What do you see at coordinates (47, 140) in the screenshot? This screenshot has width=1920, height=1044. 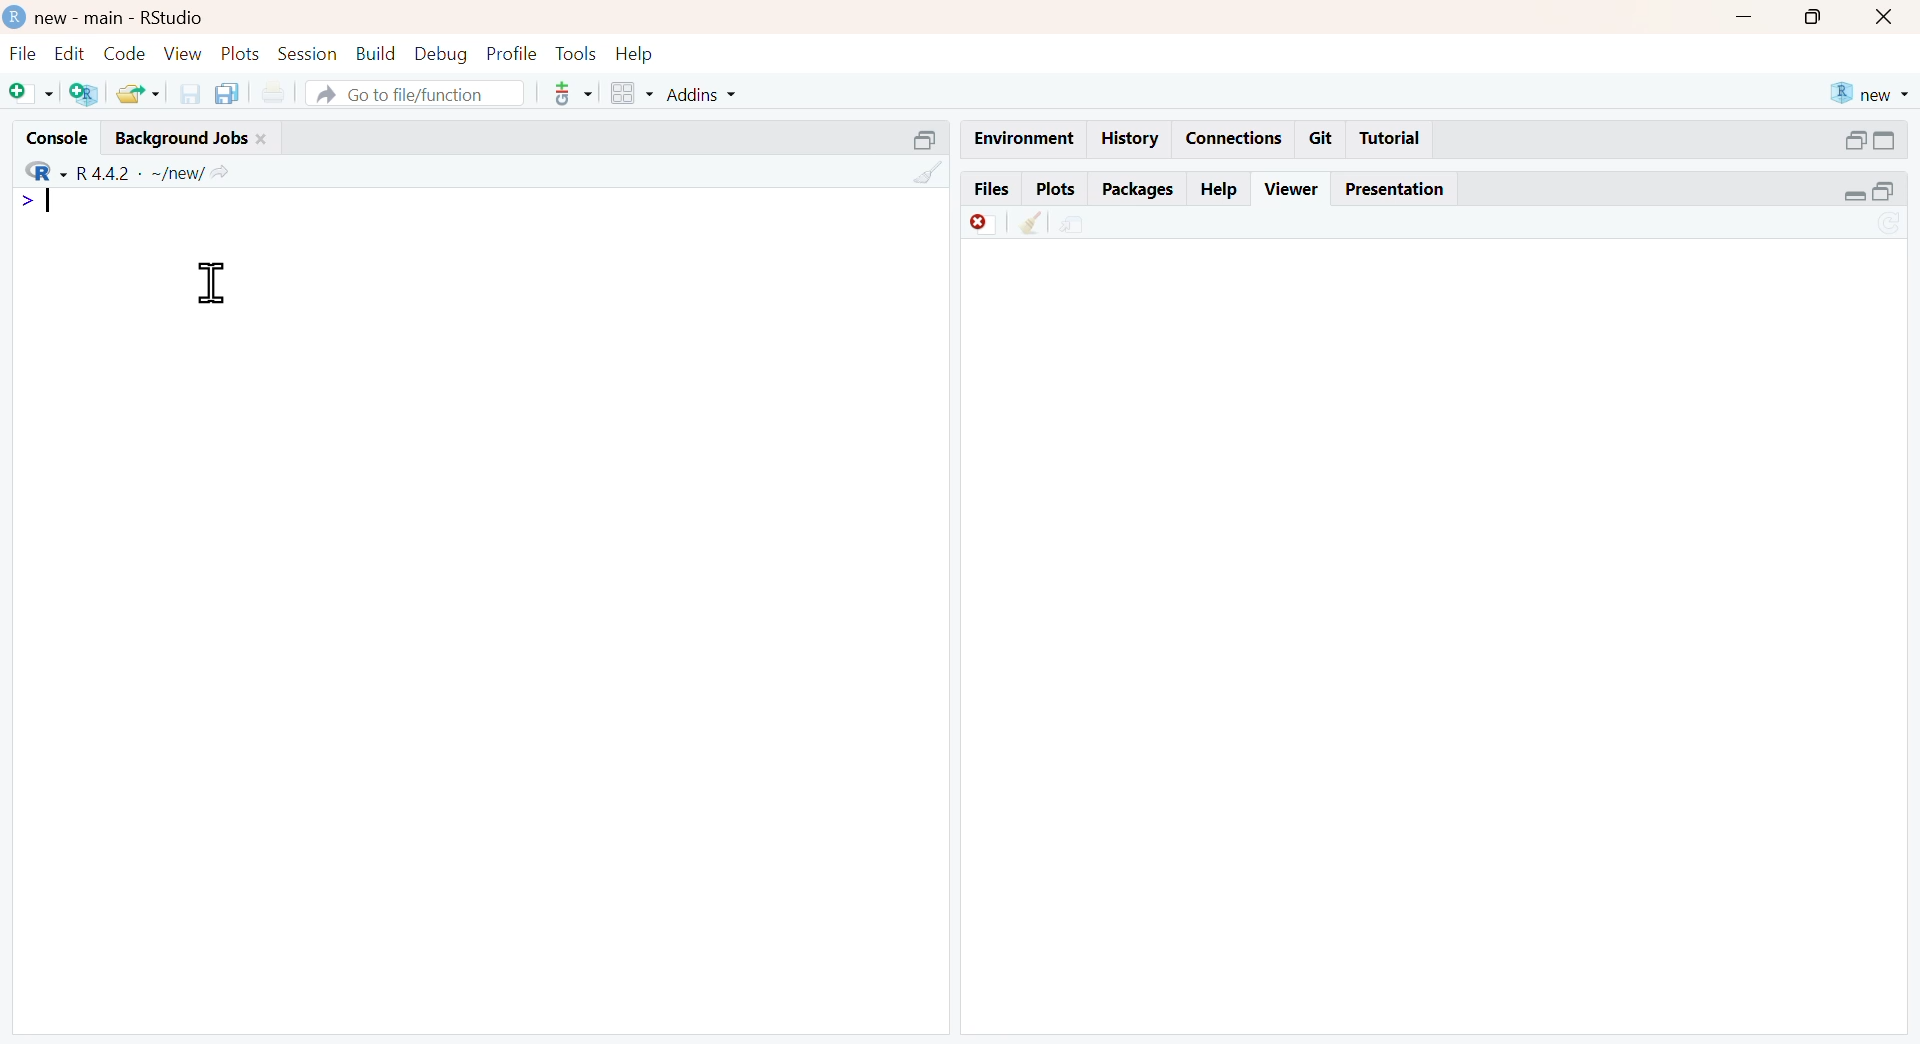 I see `Console` at bounding box center [47, 140].